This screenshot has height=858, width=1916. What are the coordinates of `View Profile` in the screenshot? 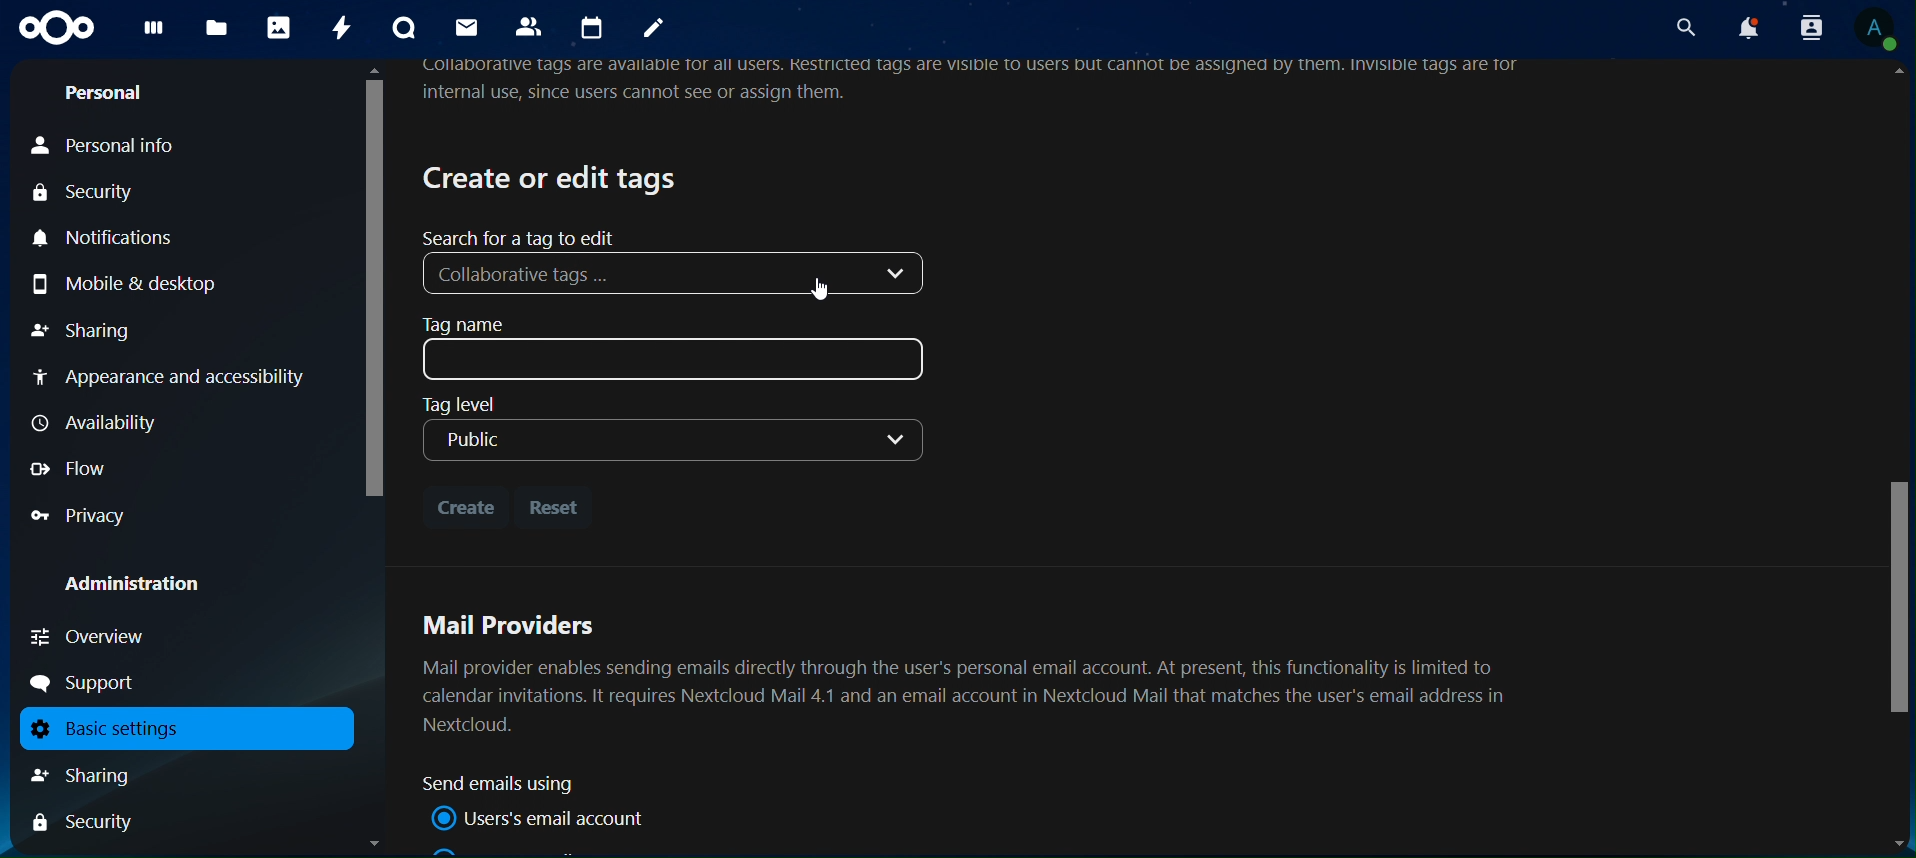 It's located at (1878, 31).